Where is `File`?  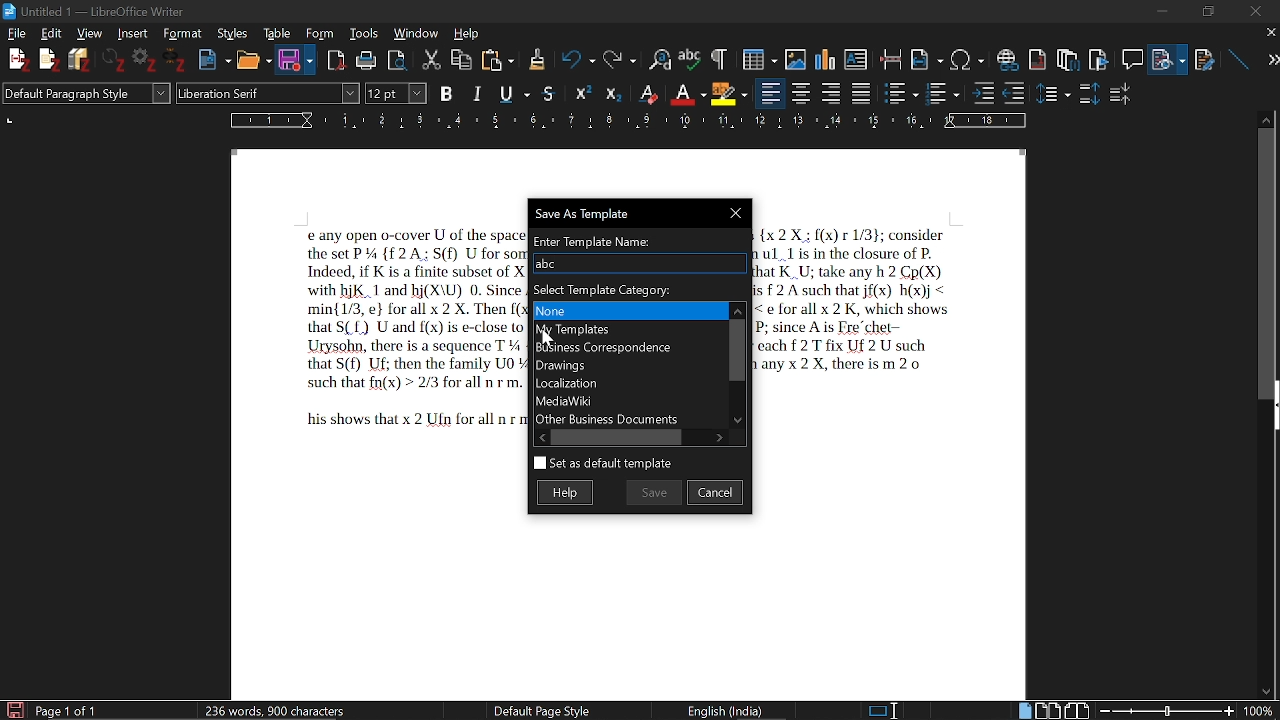
File is located at coordinates (19, 34).